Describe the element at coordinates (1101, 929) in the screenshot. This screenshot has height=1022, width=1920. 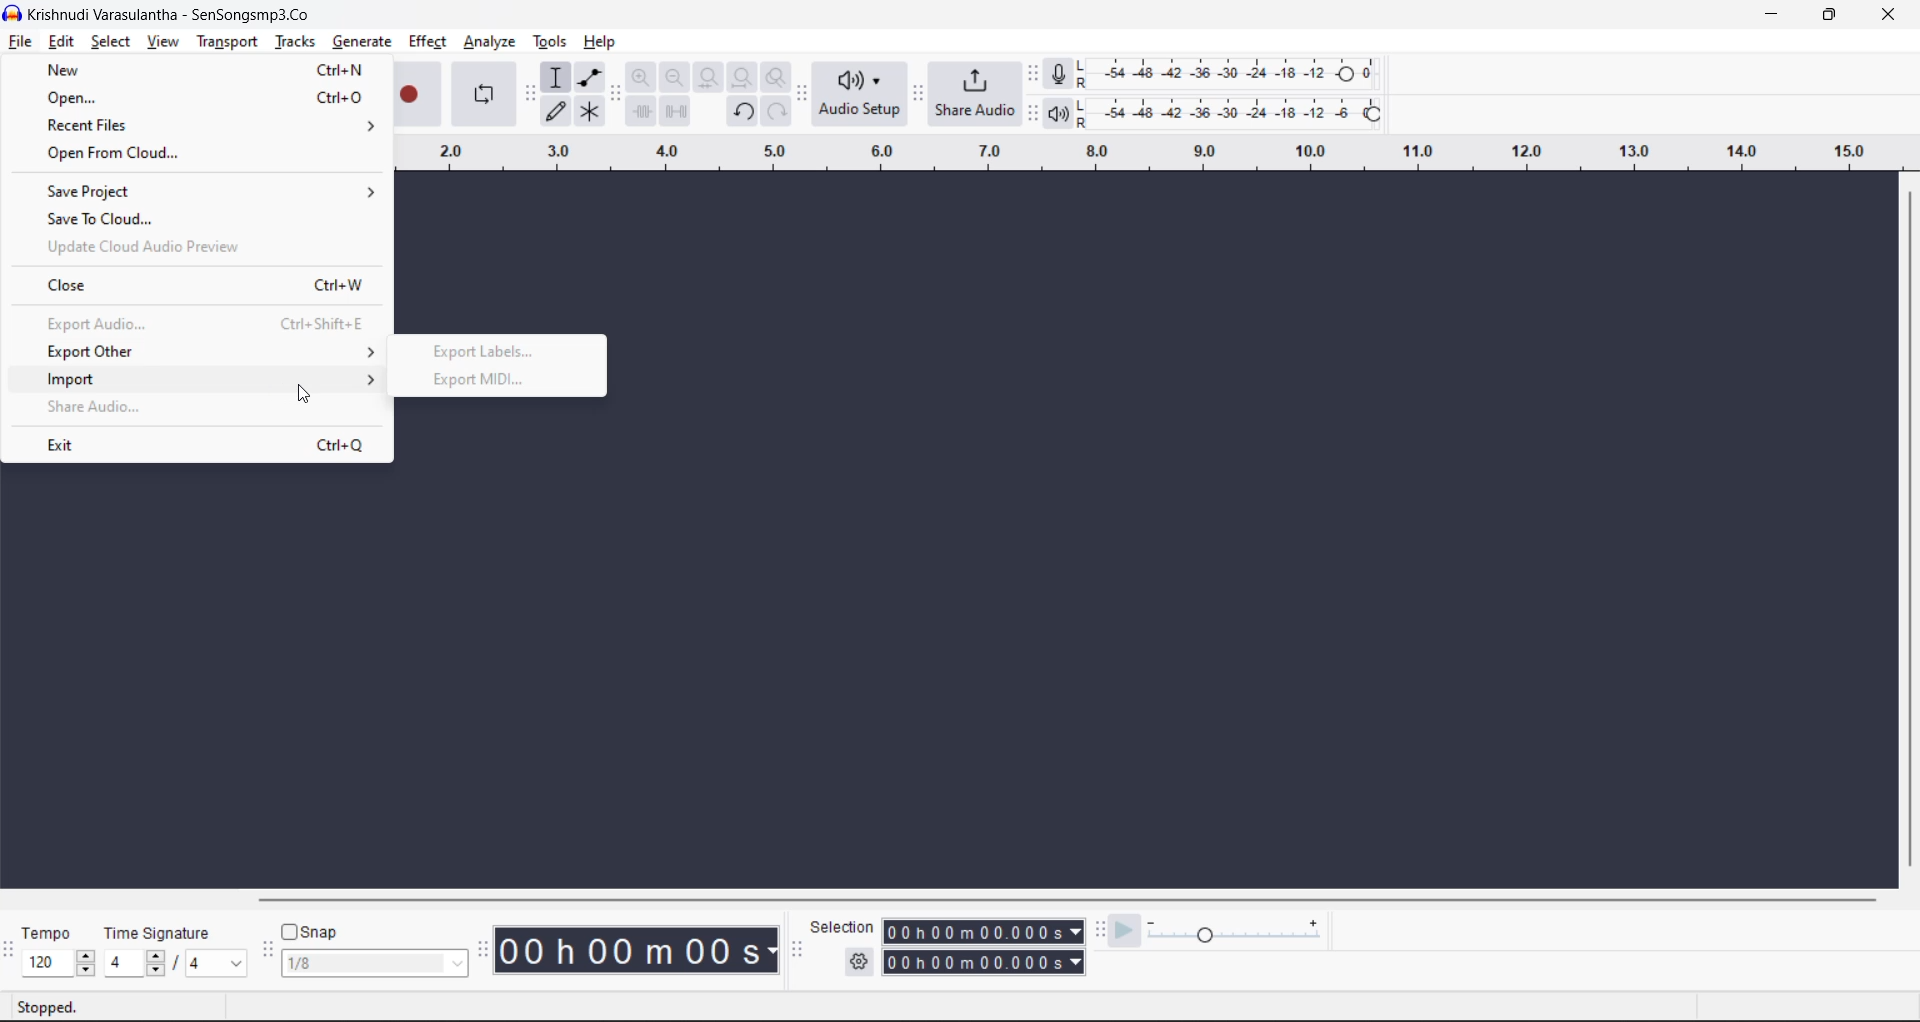
I see `play at speed toolbar` at that location.